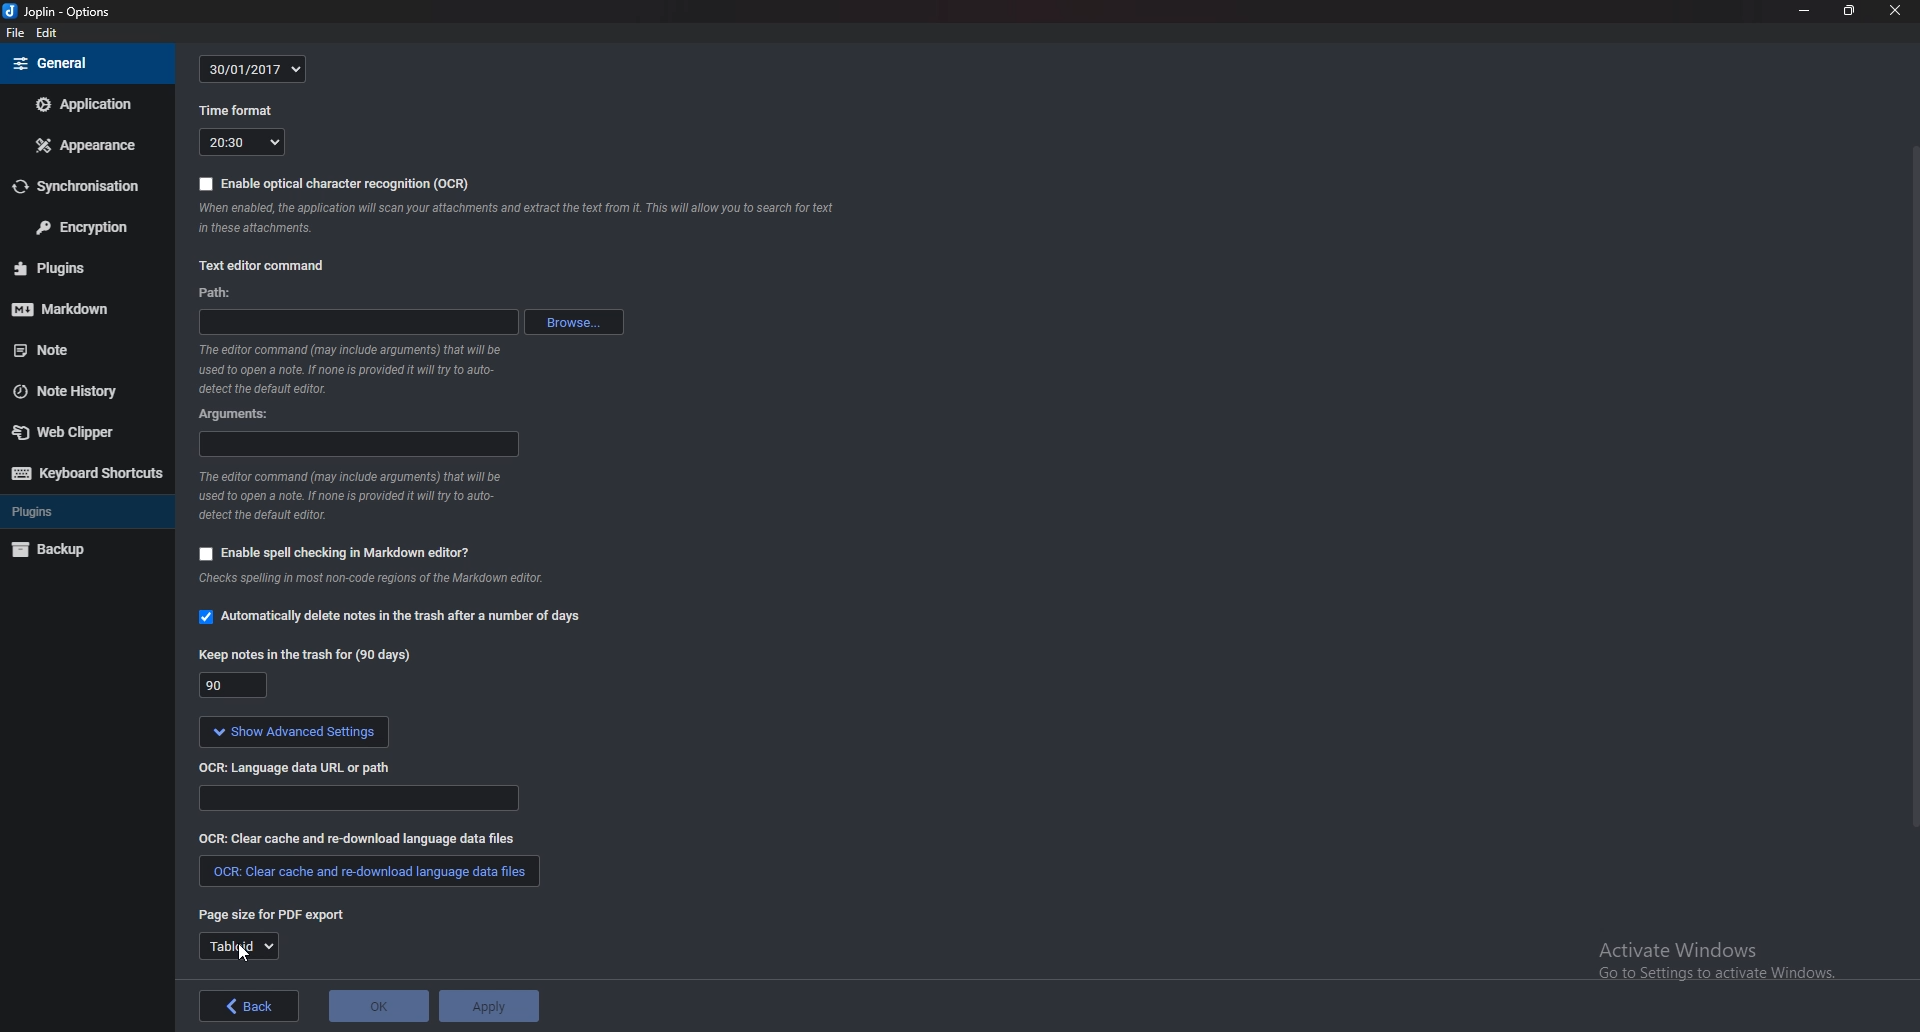 Image resolution: width=1920 pixels, height=1032 pixels. I want to click on path, so click(353, 323).